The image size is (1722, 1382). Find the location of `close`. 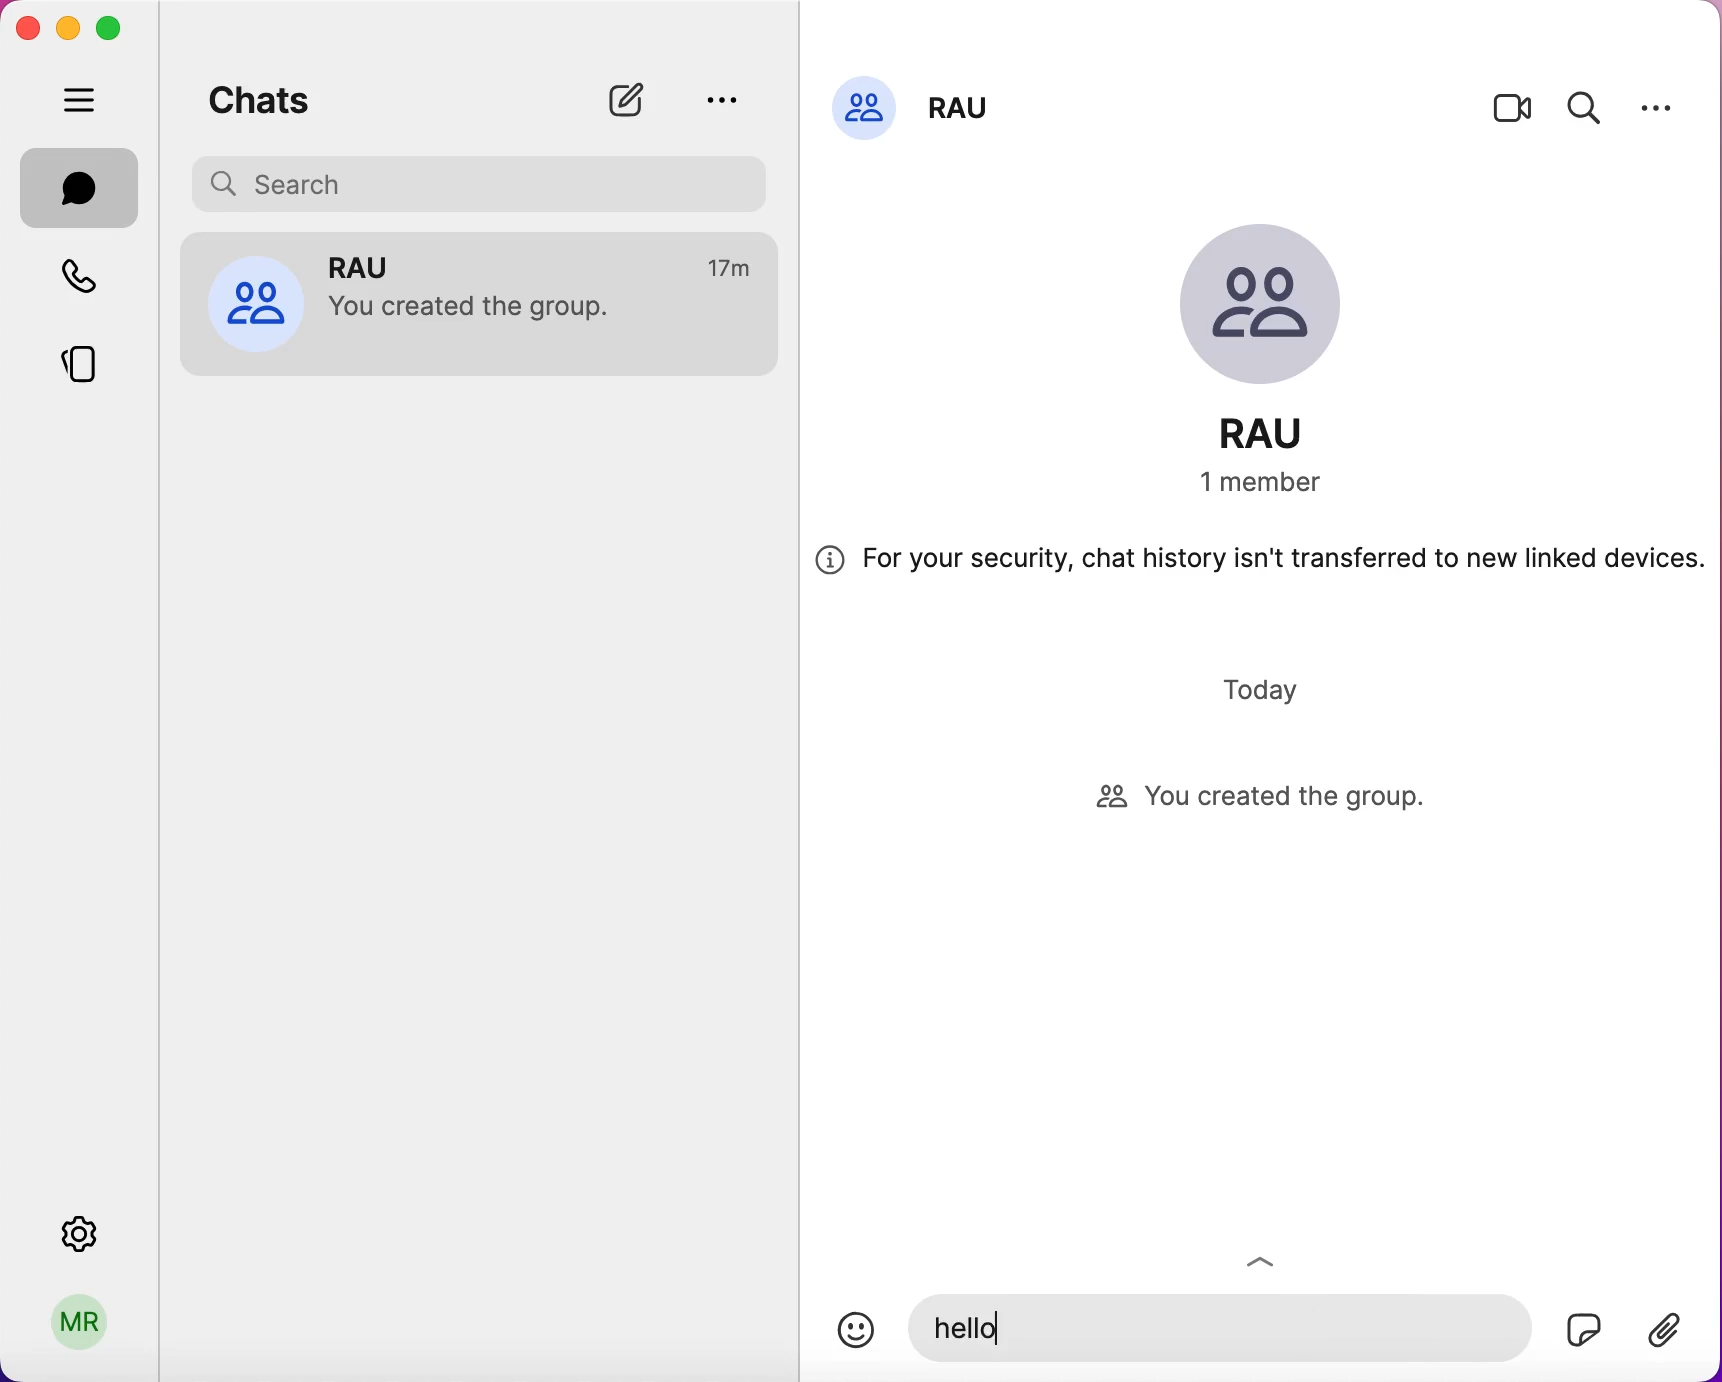

close is located at coordinates (27, 28).